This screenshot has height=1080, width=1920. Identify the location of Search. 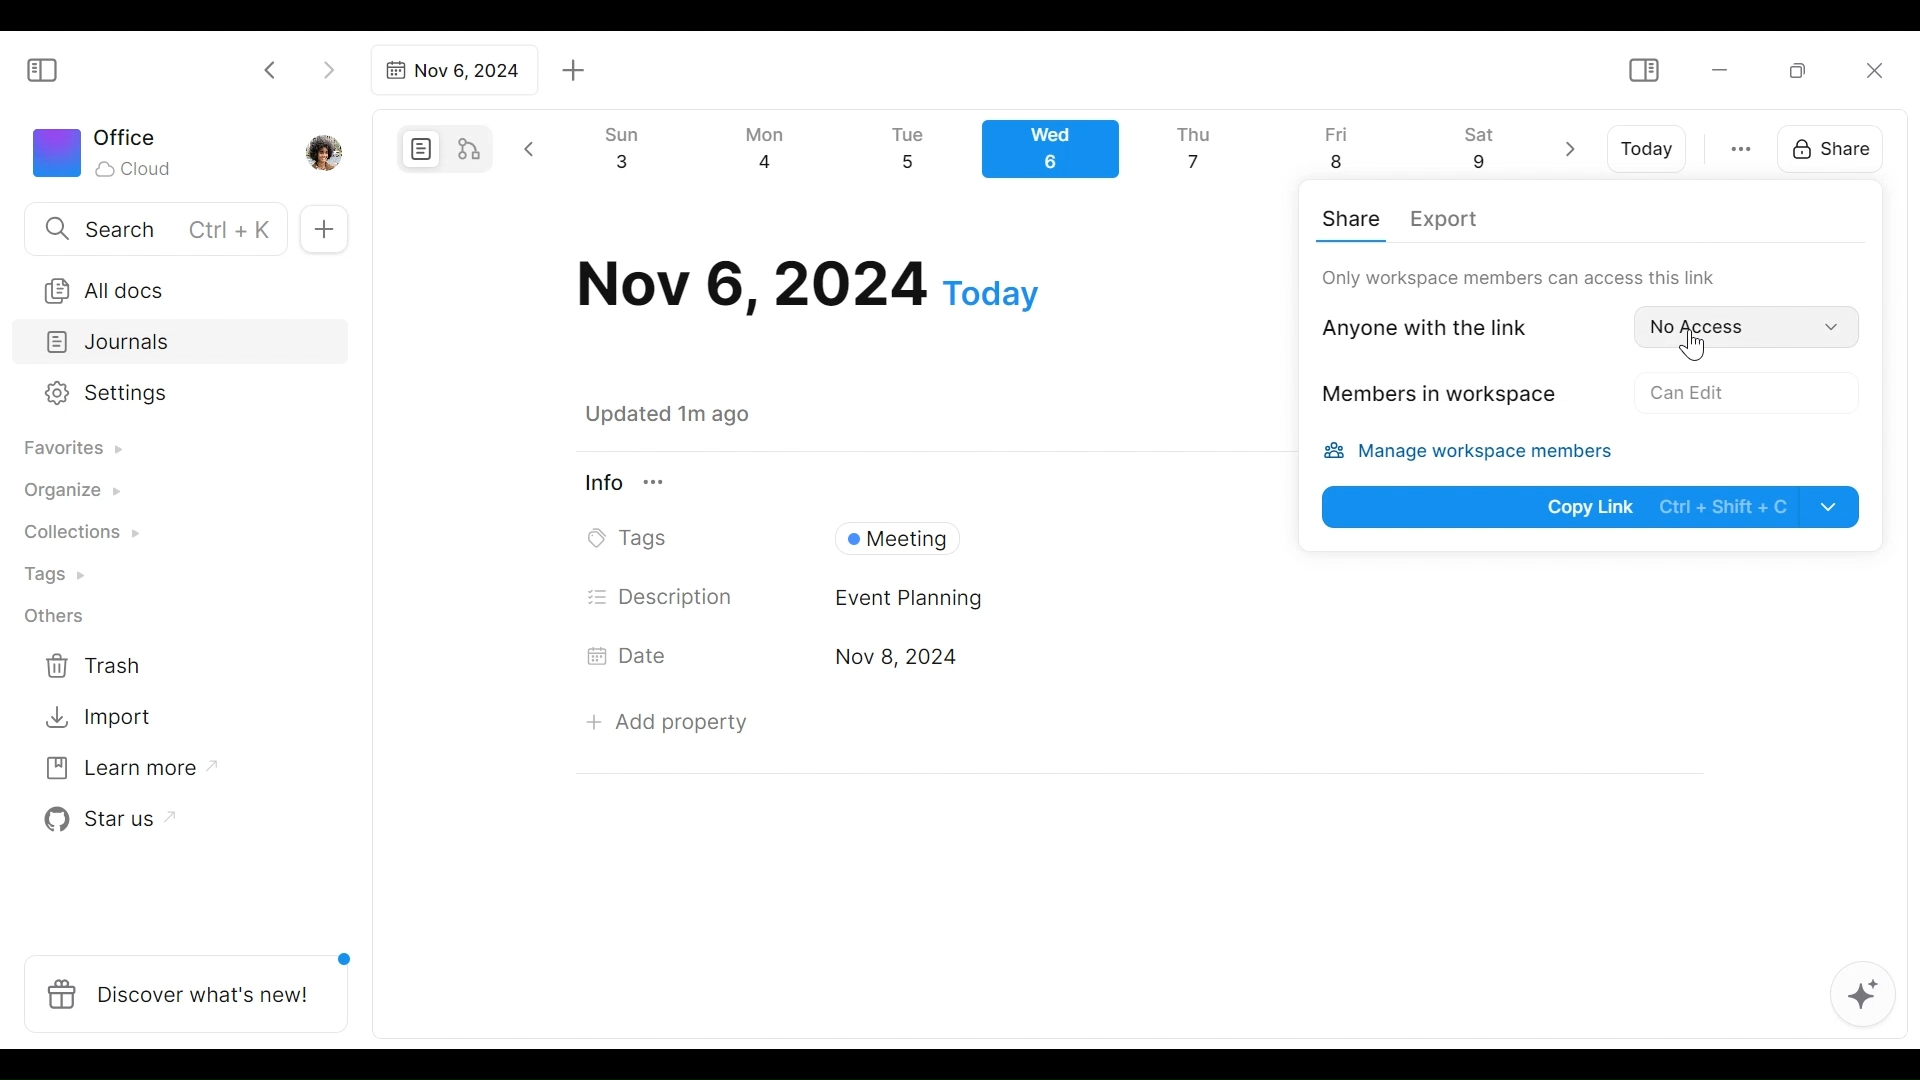
(153, 228).